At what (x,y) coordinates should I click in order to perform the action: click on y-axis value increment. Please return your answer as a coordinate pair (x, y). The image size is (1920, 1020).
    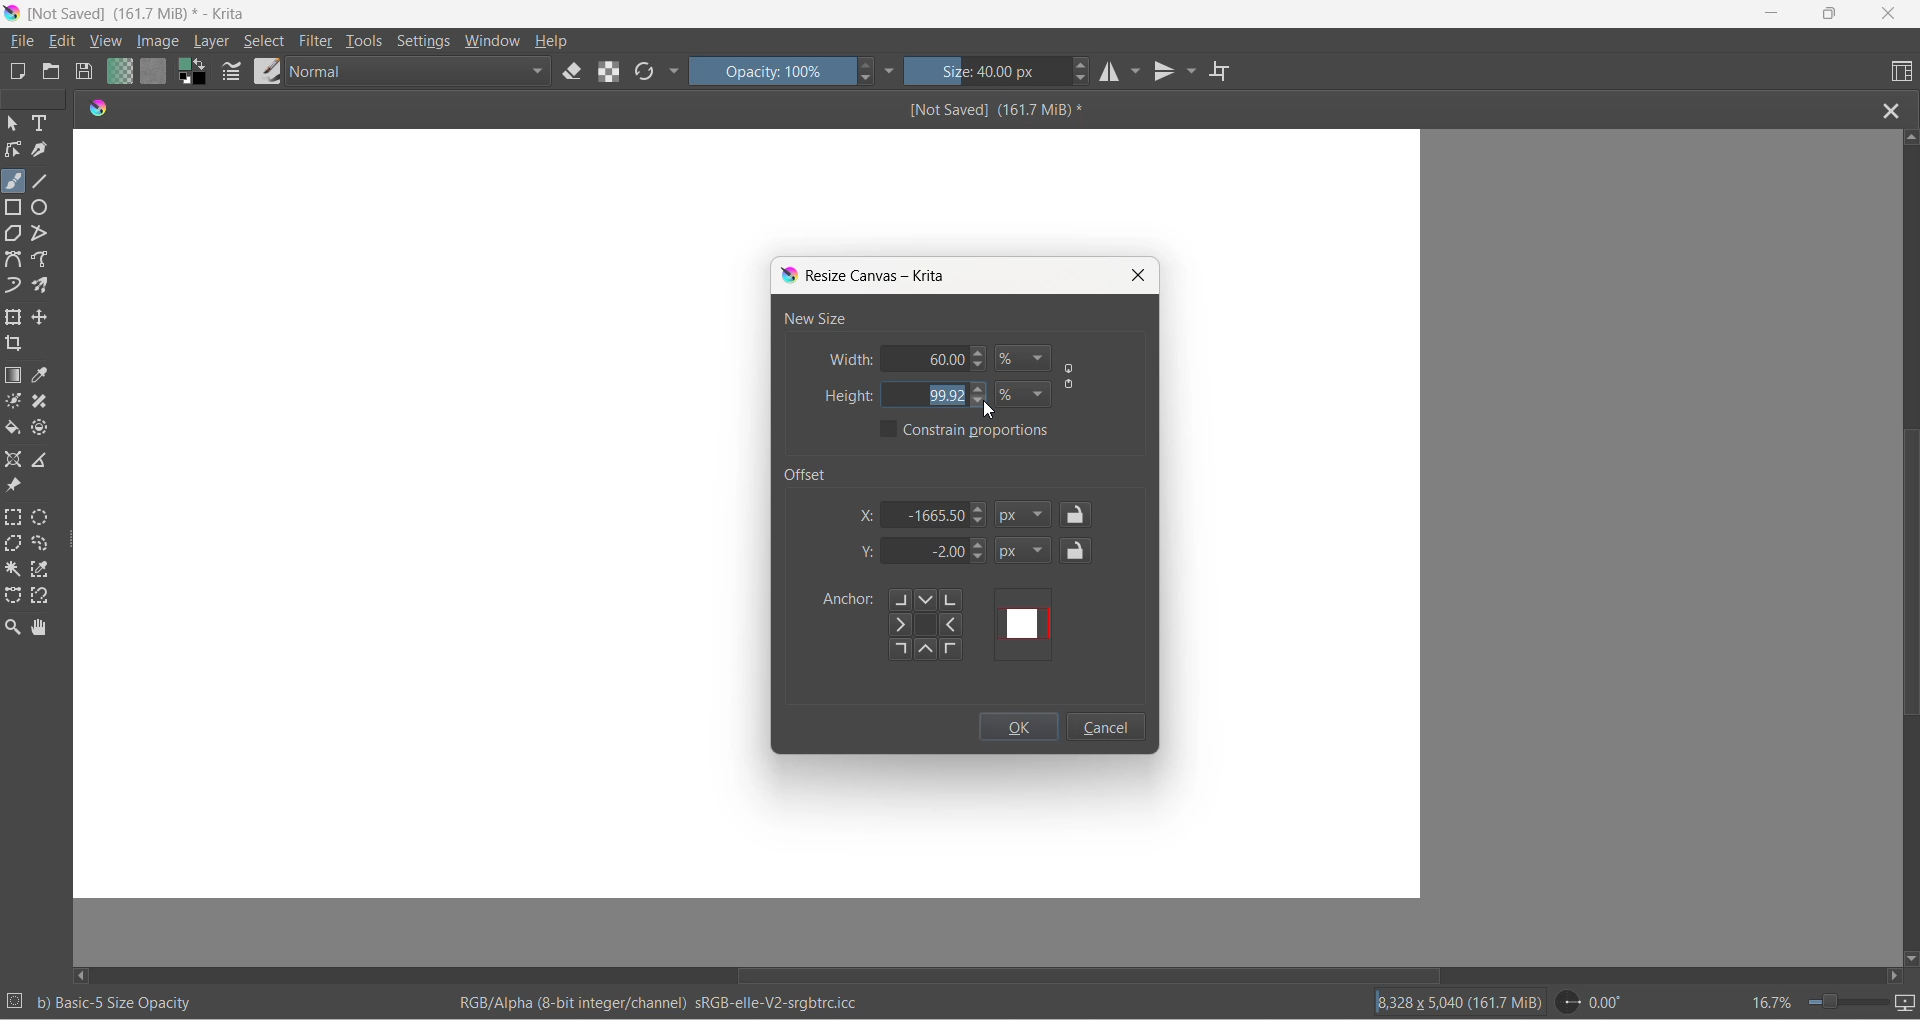
    Looking at the image, I should click on (982, 546).